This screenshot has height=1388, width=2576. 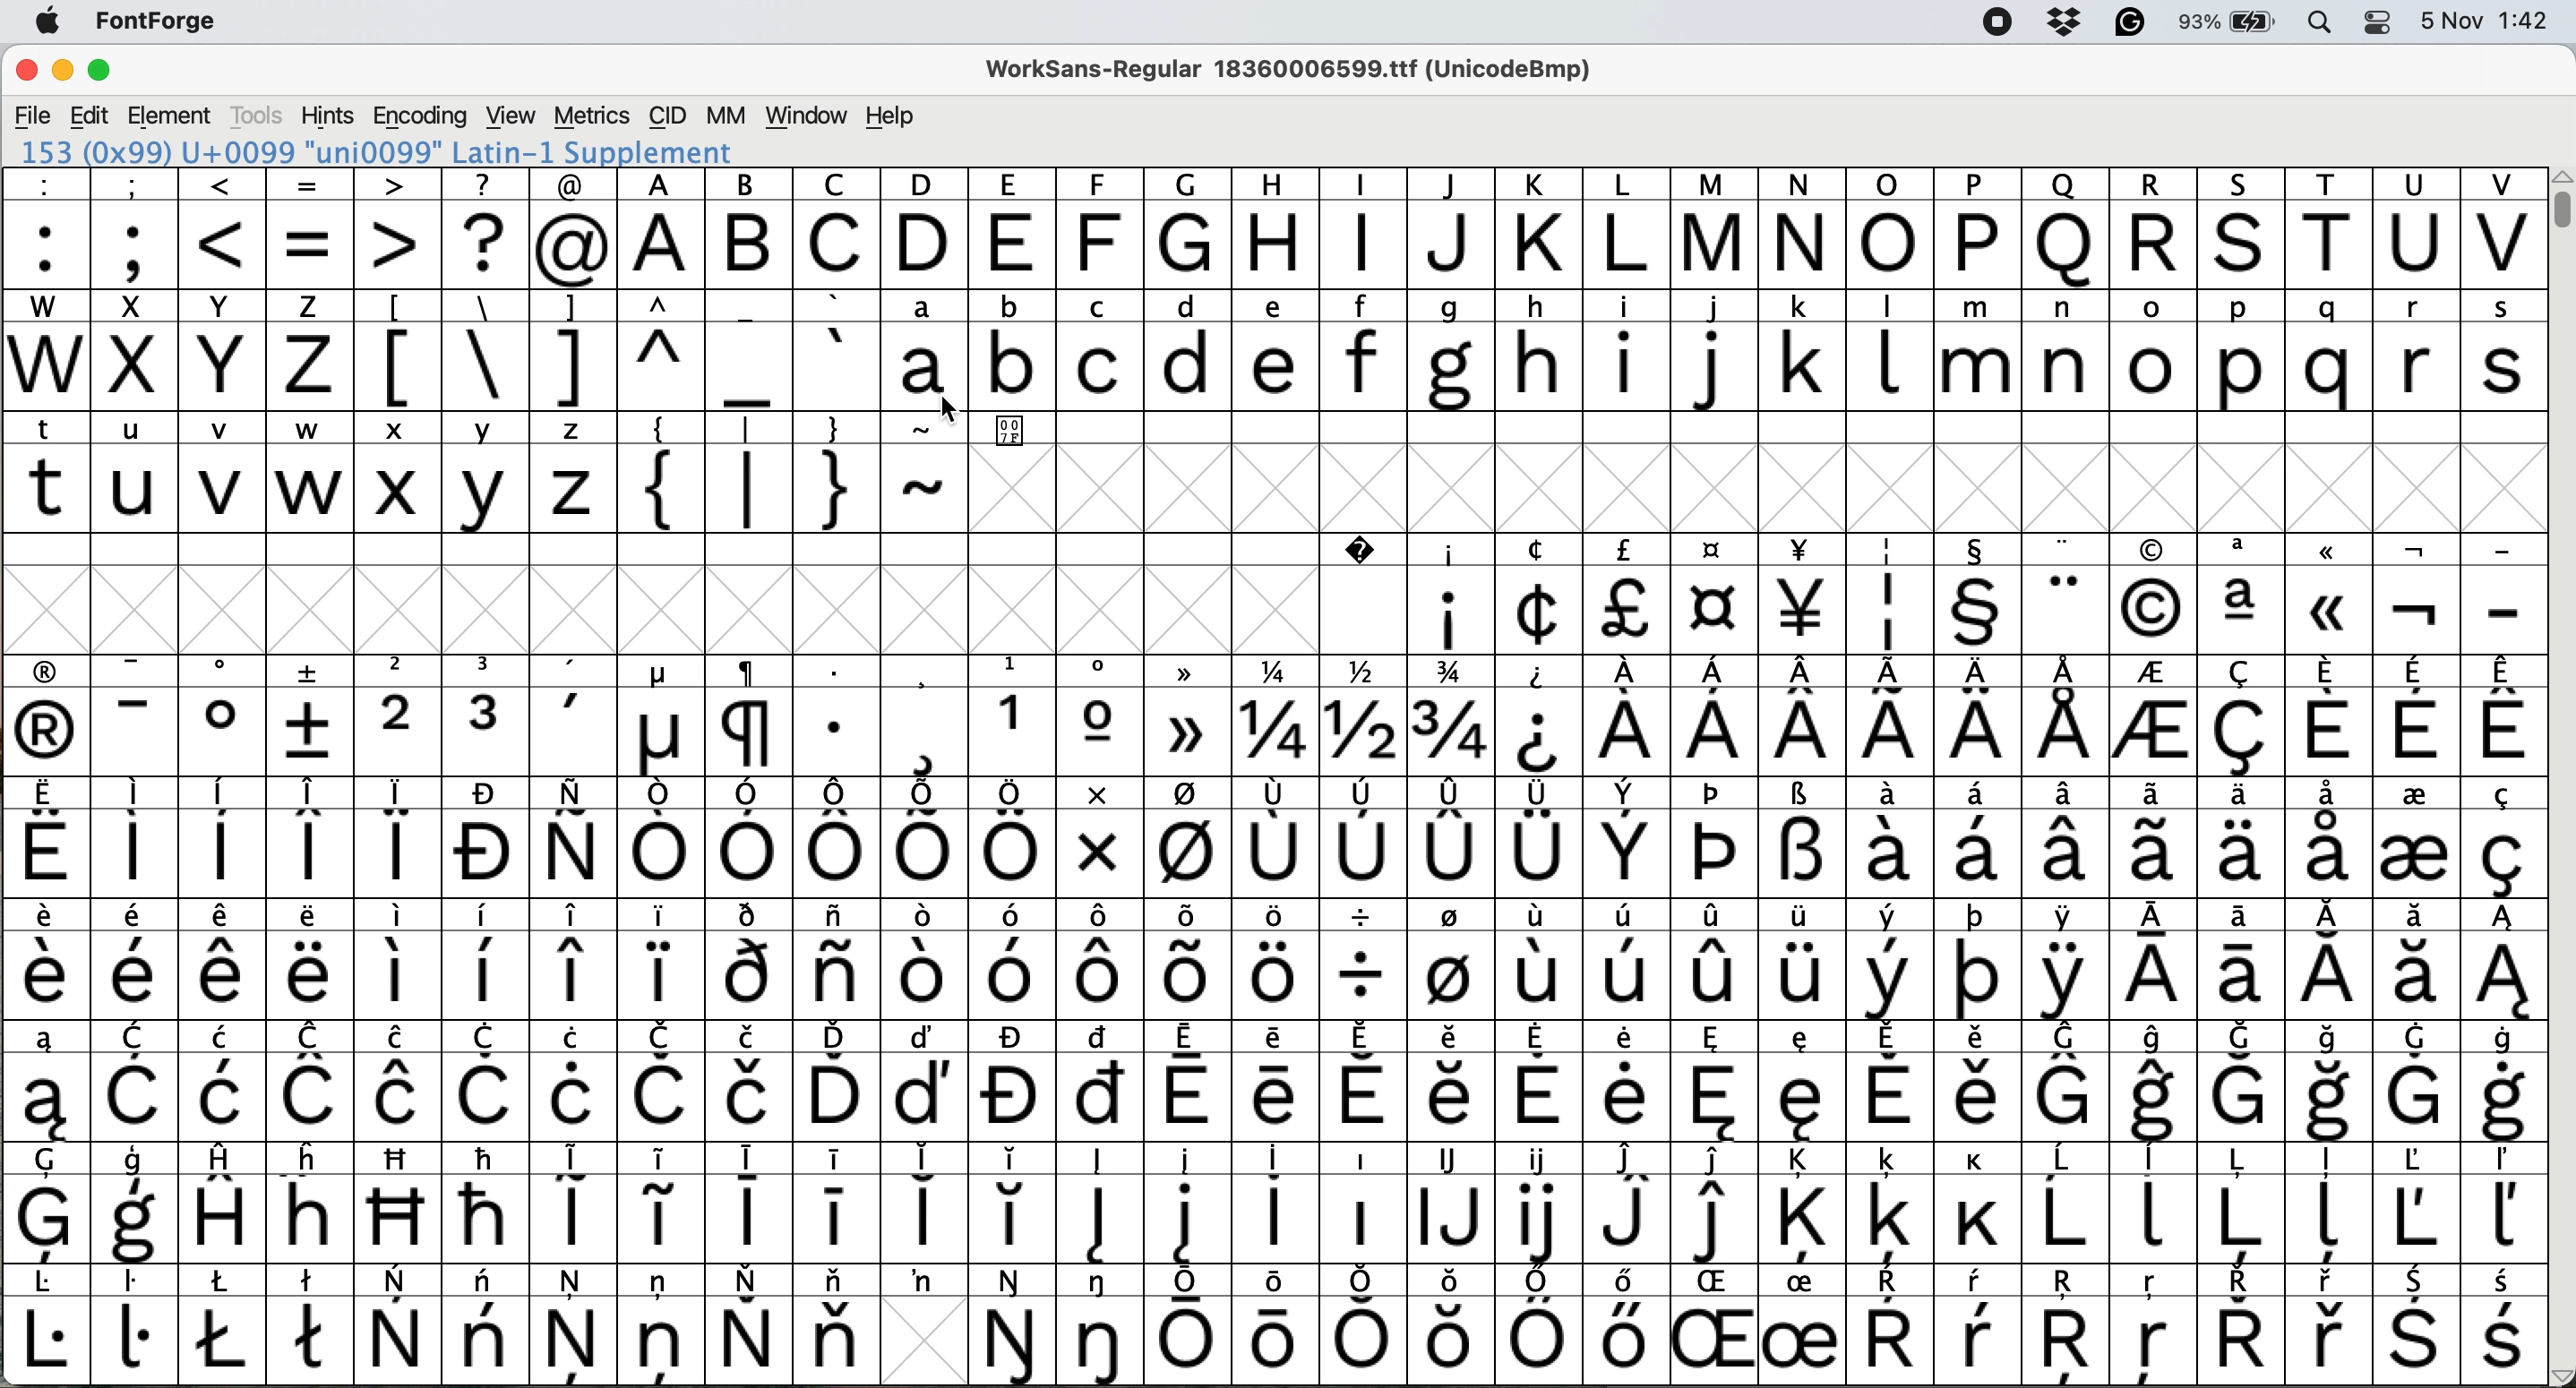 What do you see at coordinates (1278, 1203) in the screenshot?
I see `symbol` at bounding box center [1278, 1203].